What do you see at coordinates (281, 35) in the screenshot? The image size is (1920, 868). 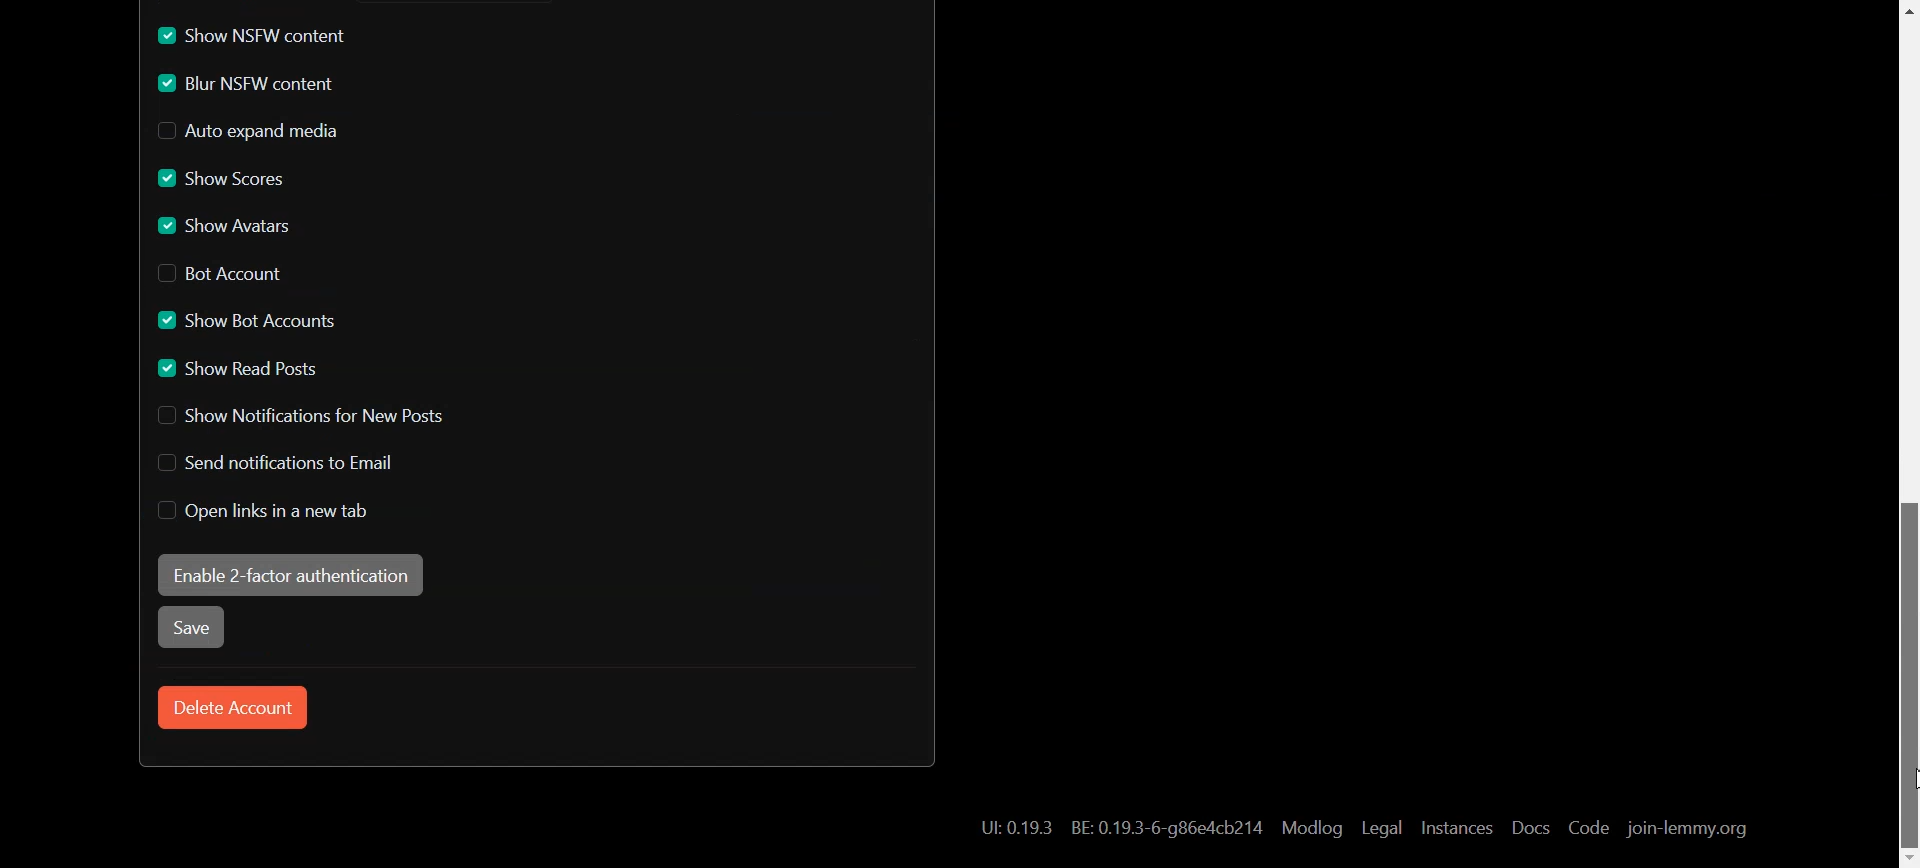 I see `Enable Show NSFW content` at bounding box center [281, 35].